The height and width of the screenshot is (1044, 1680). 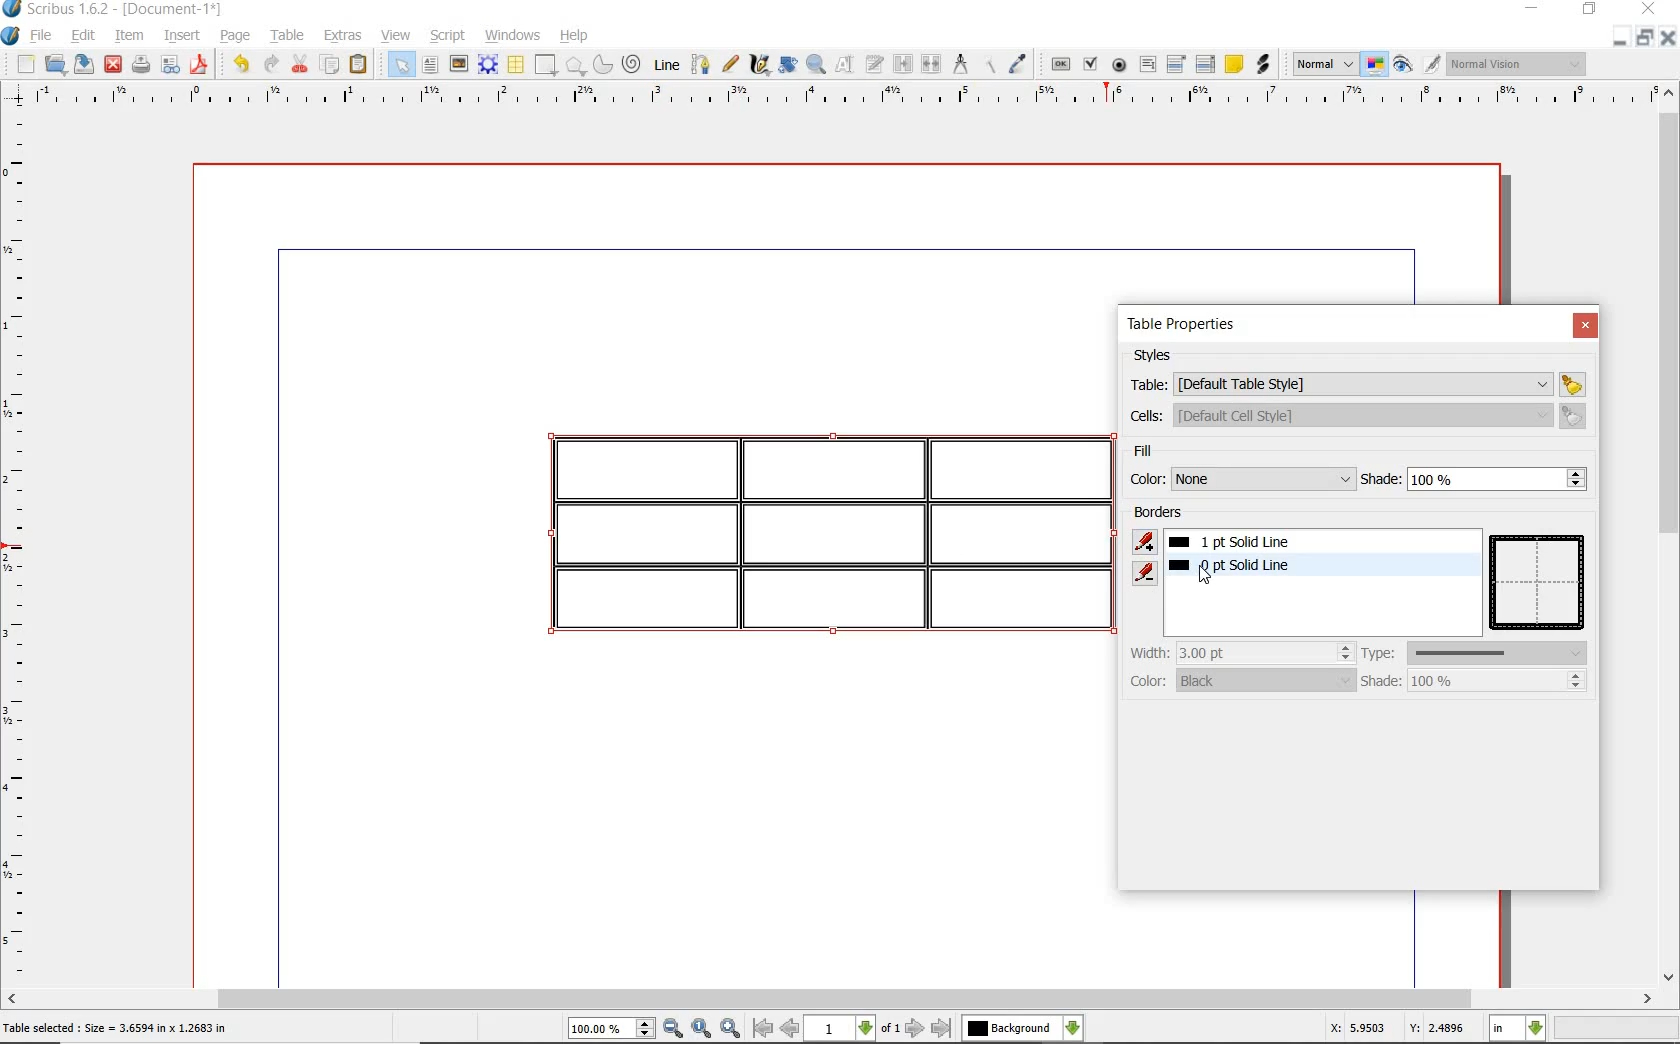 I want to click on bezier curve, so click(x=701, y=67).